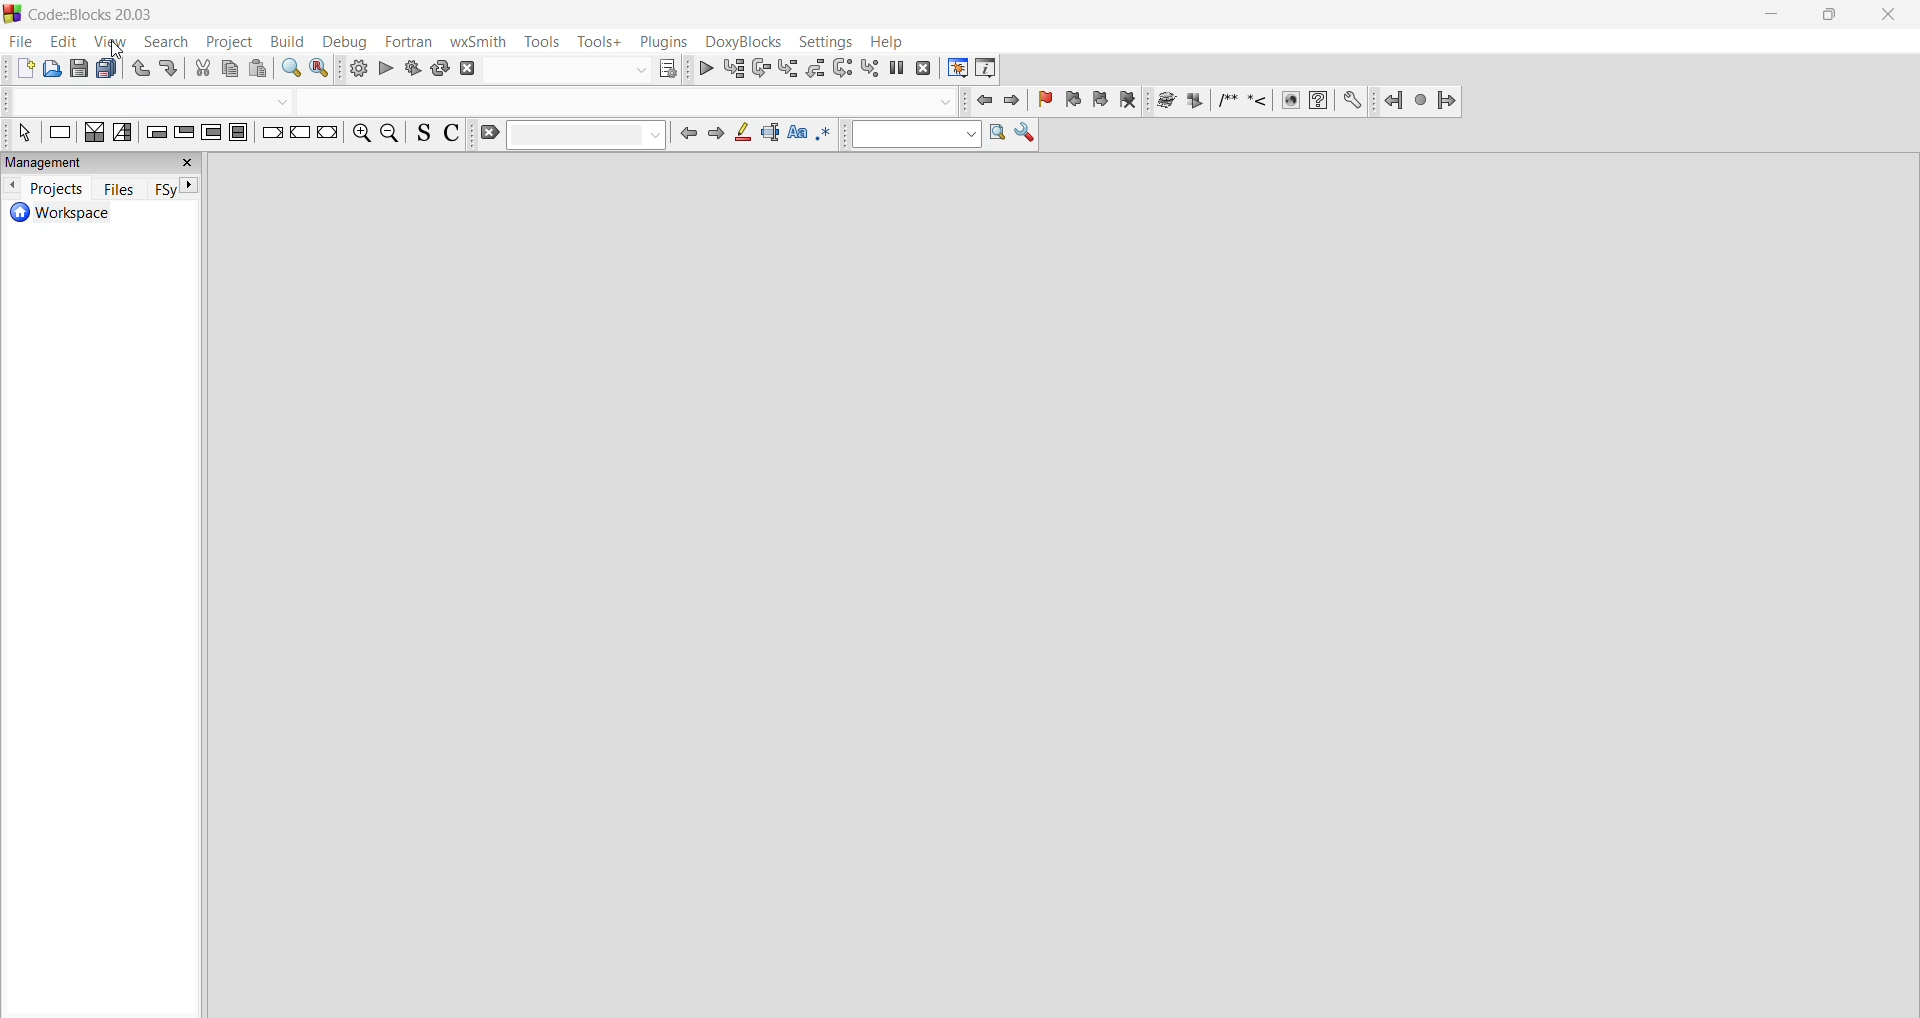 The image size is (1920, 1018). I want to click on redo, so click(168, 71).